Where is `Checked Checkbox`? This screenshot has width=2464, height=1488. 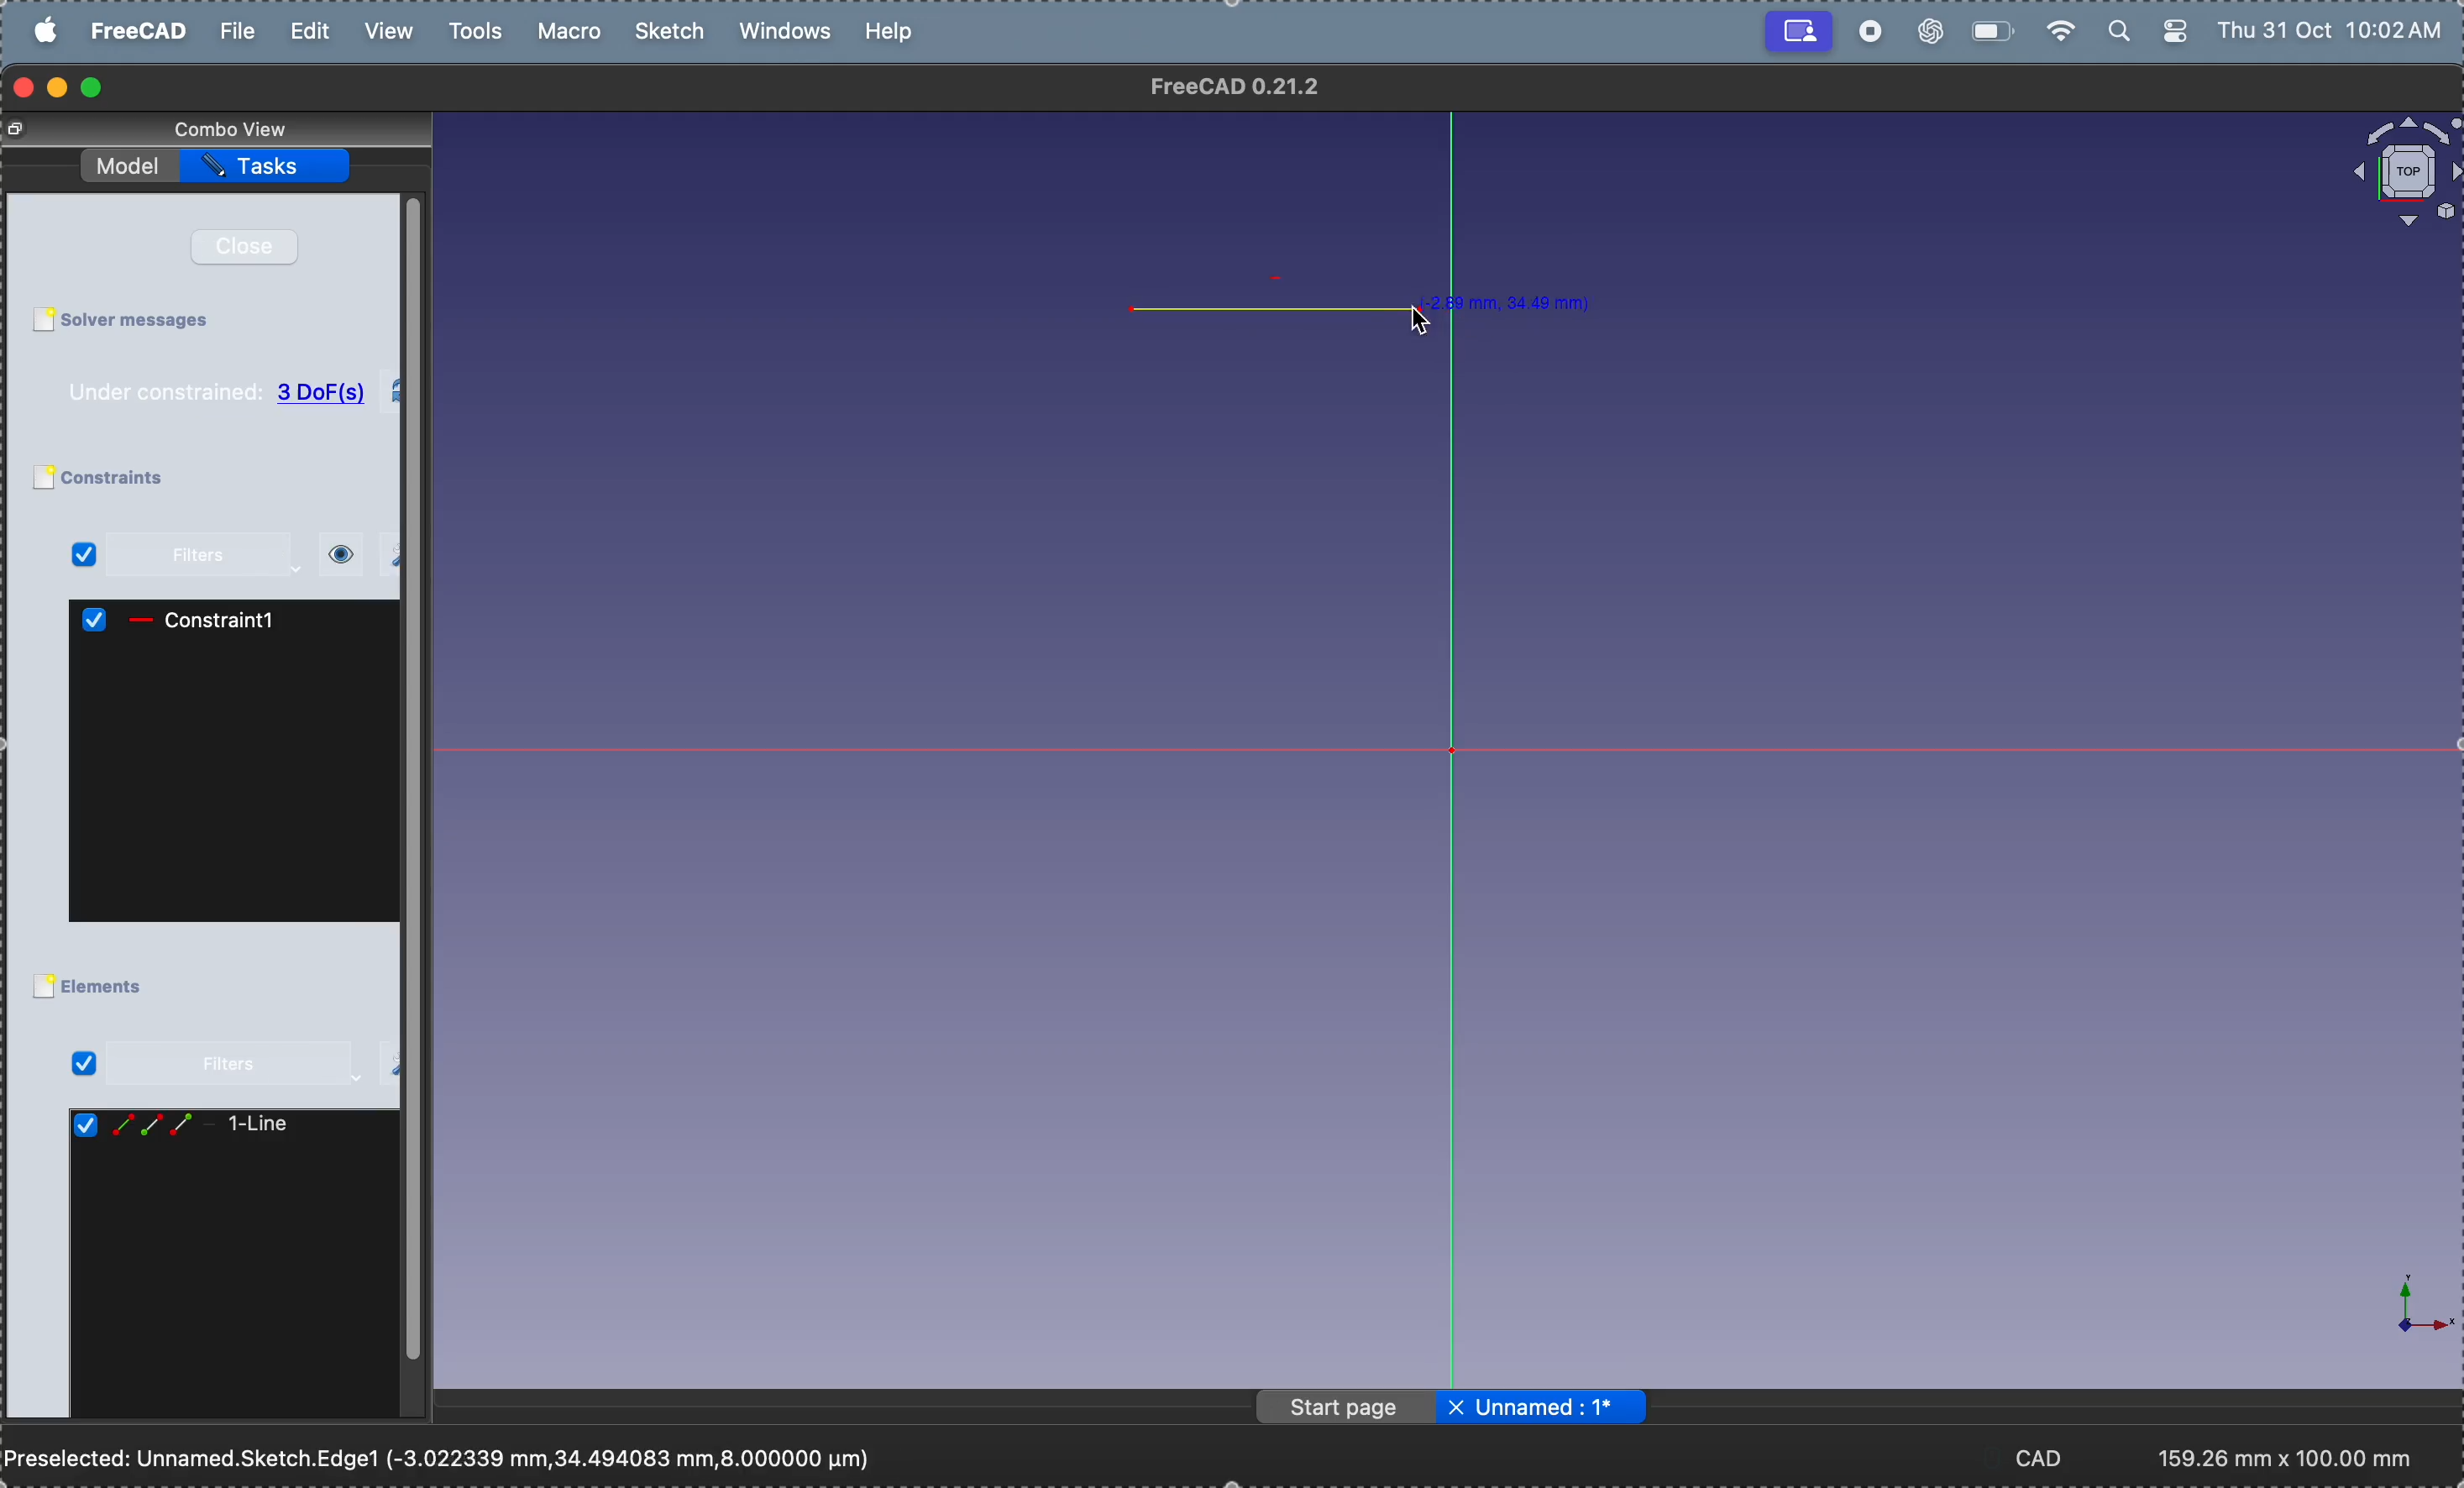
Checked Checkbox is located at coordinates (85, 557).